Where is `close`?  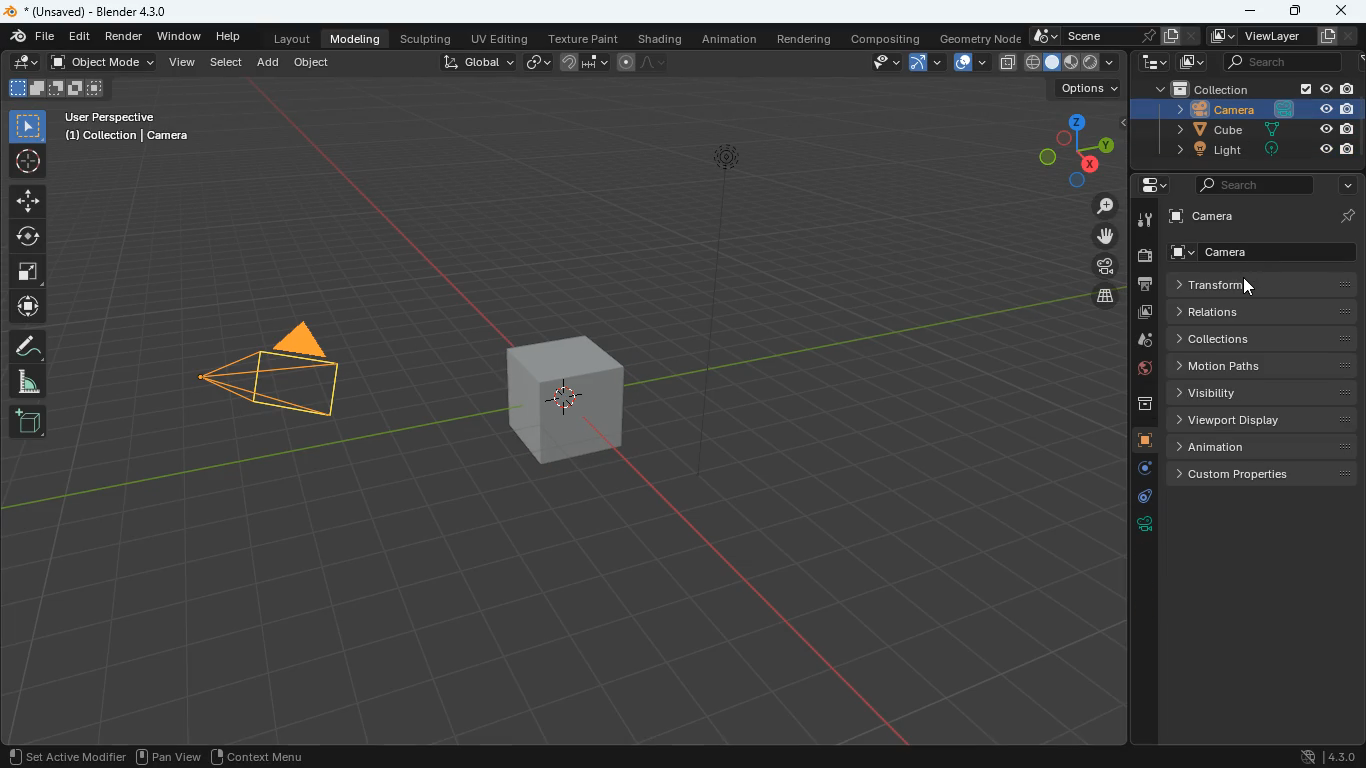
close is located at coordinates (1341, 12).